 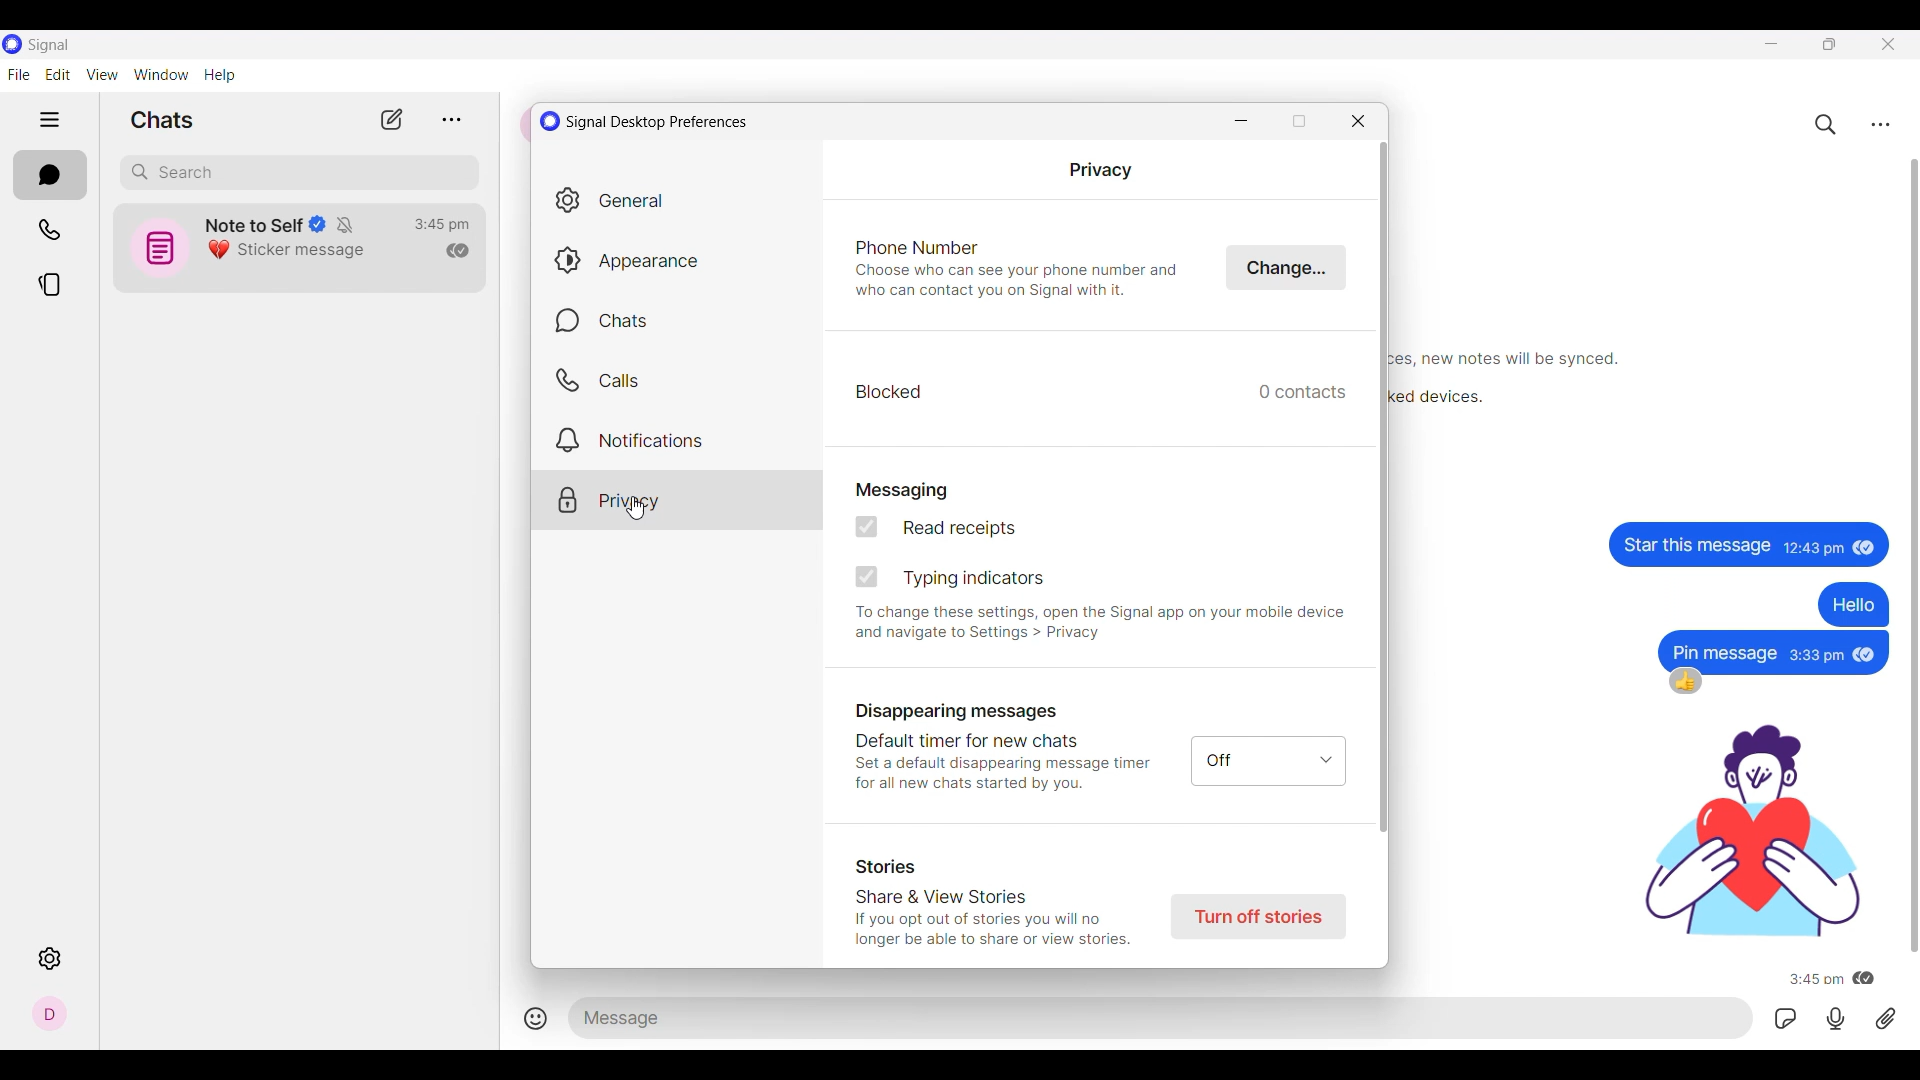 I want to click on Chat settings, so click(x=1880, y=125).